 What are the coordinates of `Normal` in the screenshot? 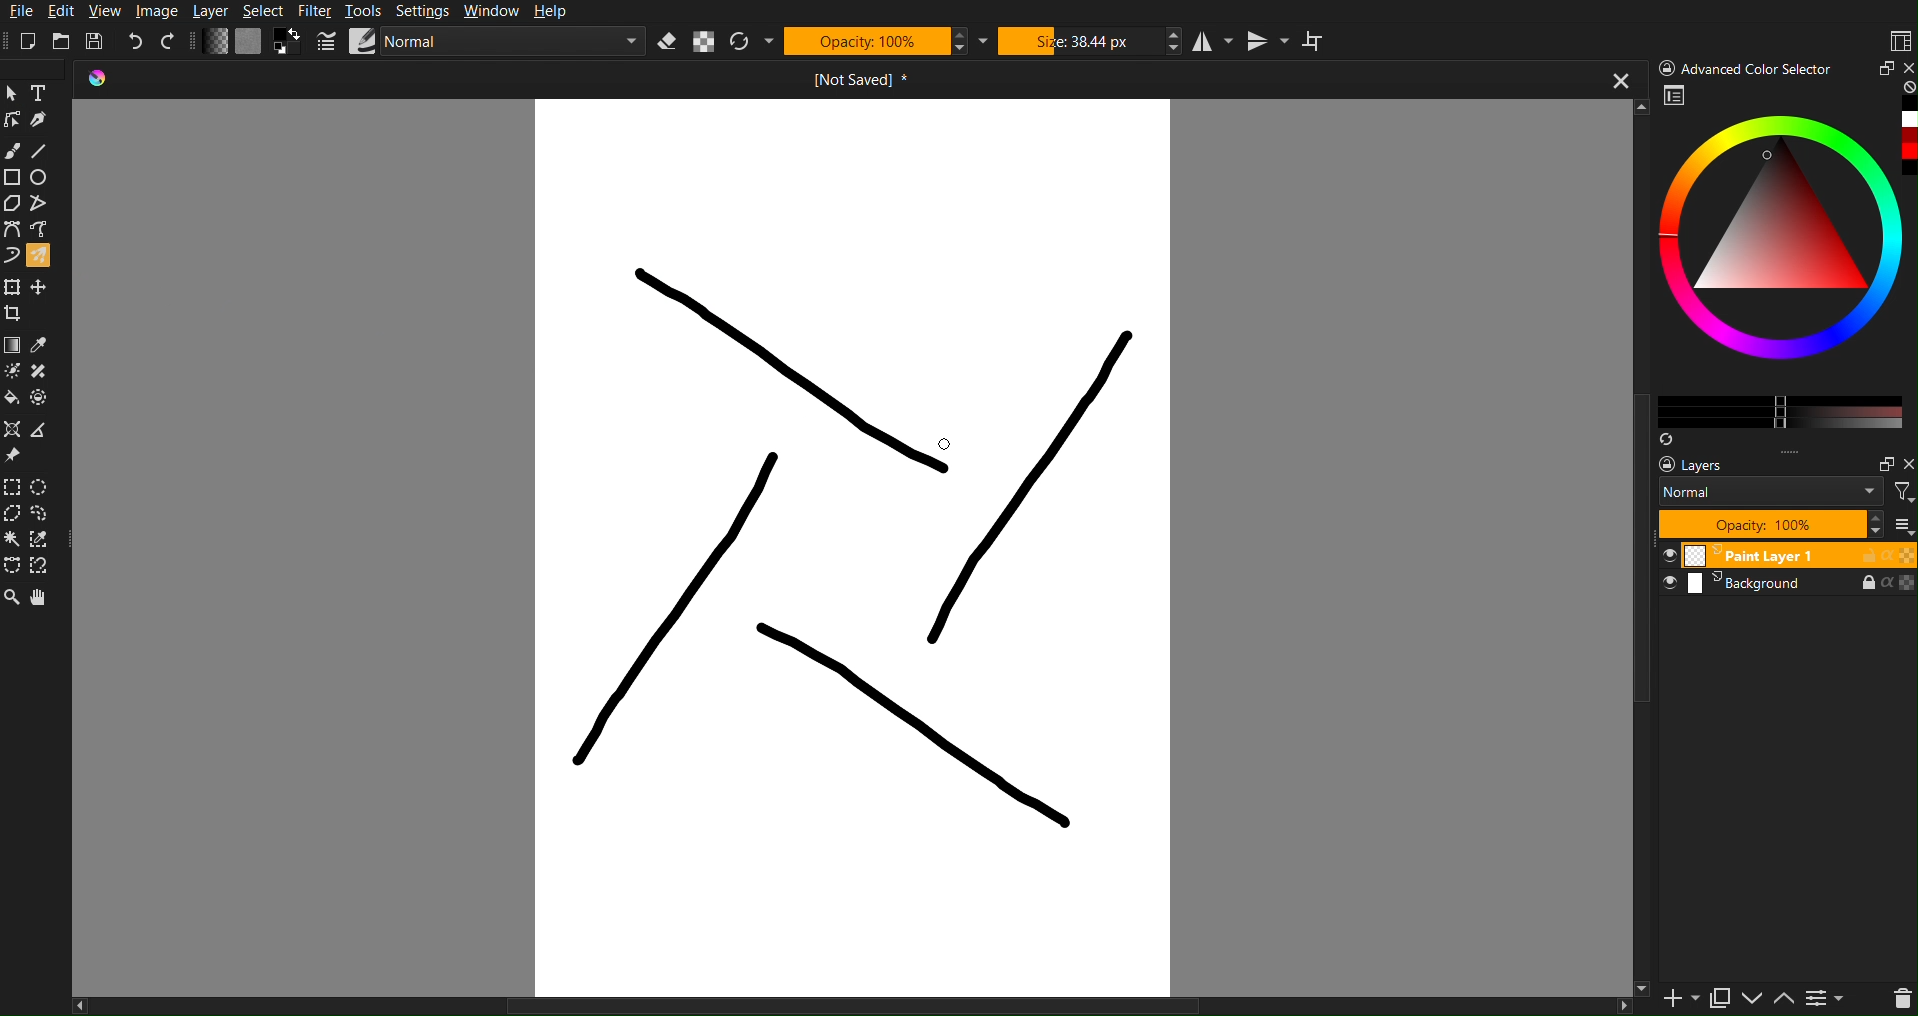 It's located at (1771, 491).